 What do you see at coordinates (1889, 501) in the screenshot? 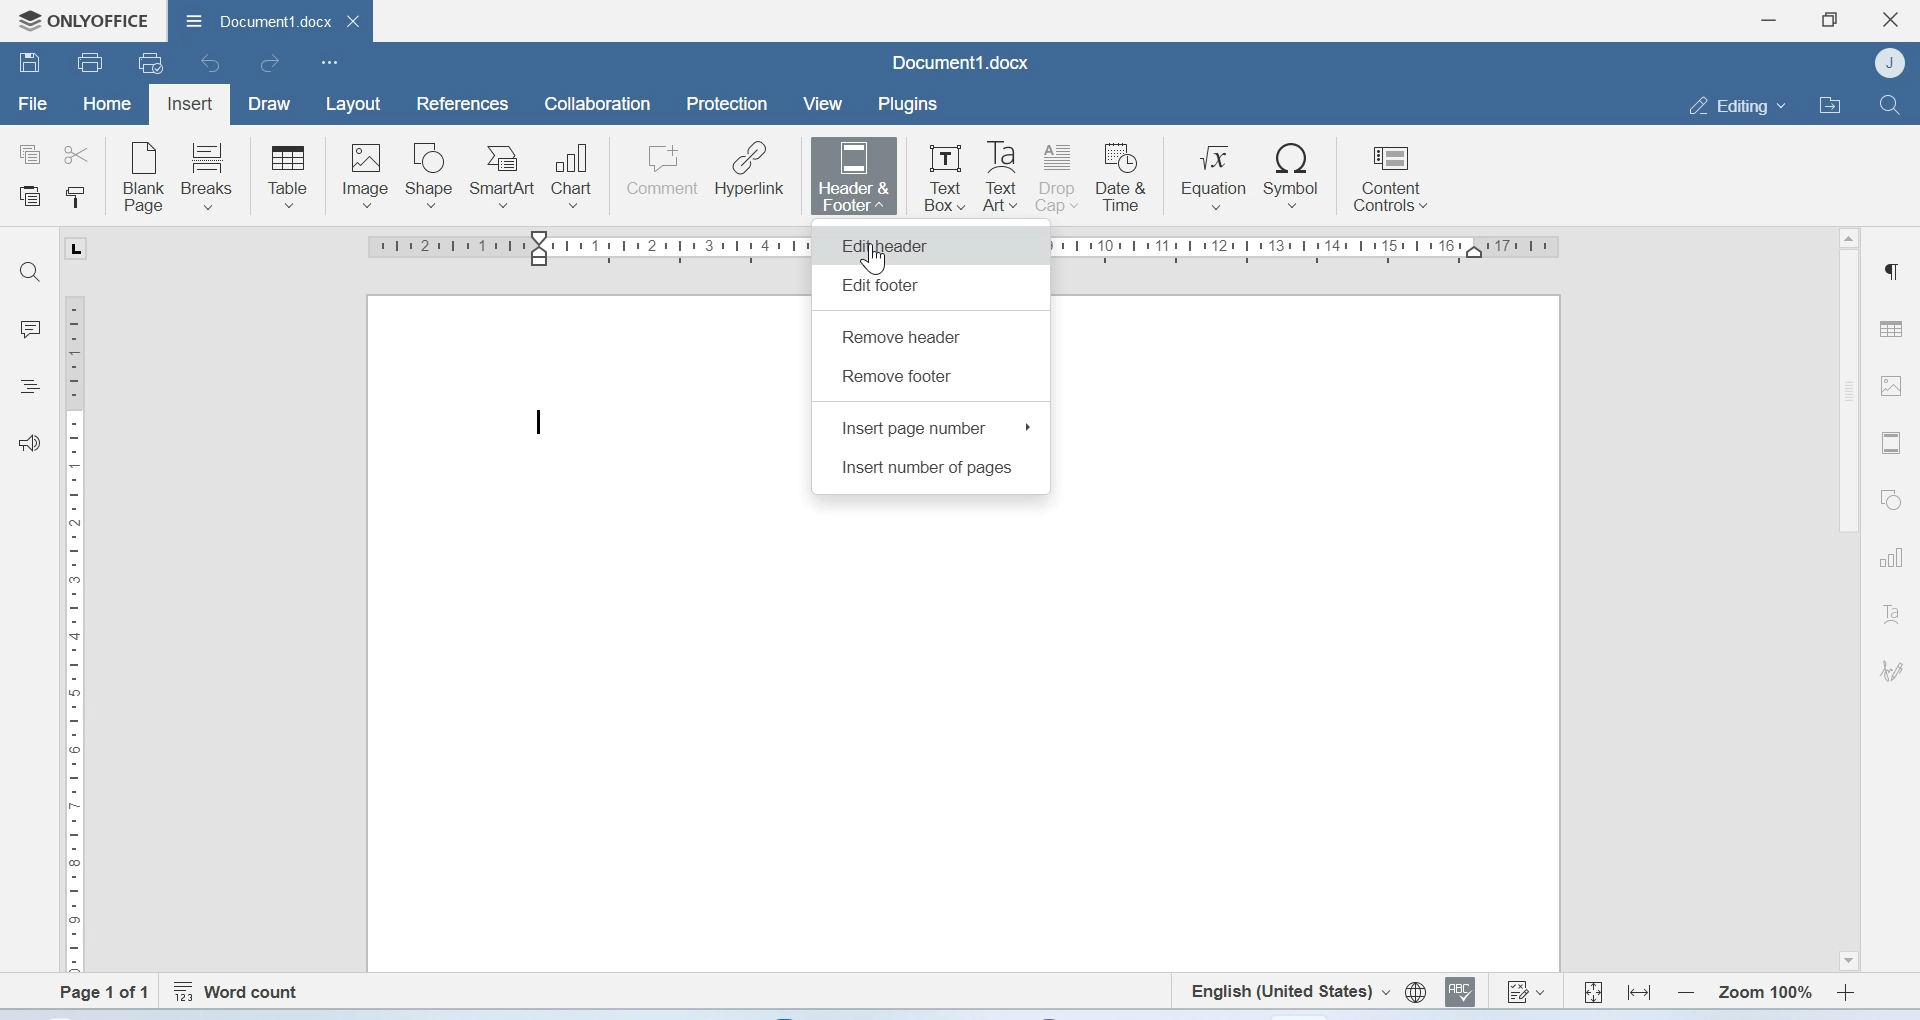
I see `Shapes` at bounding box center [1889, 501].